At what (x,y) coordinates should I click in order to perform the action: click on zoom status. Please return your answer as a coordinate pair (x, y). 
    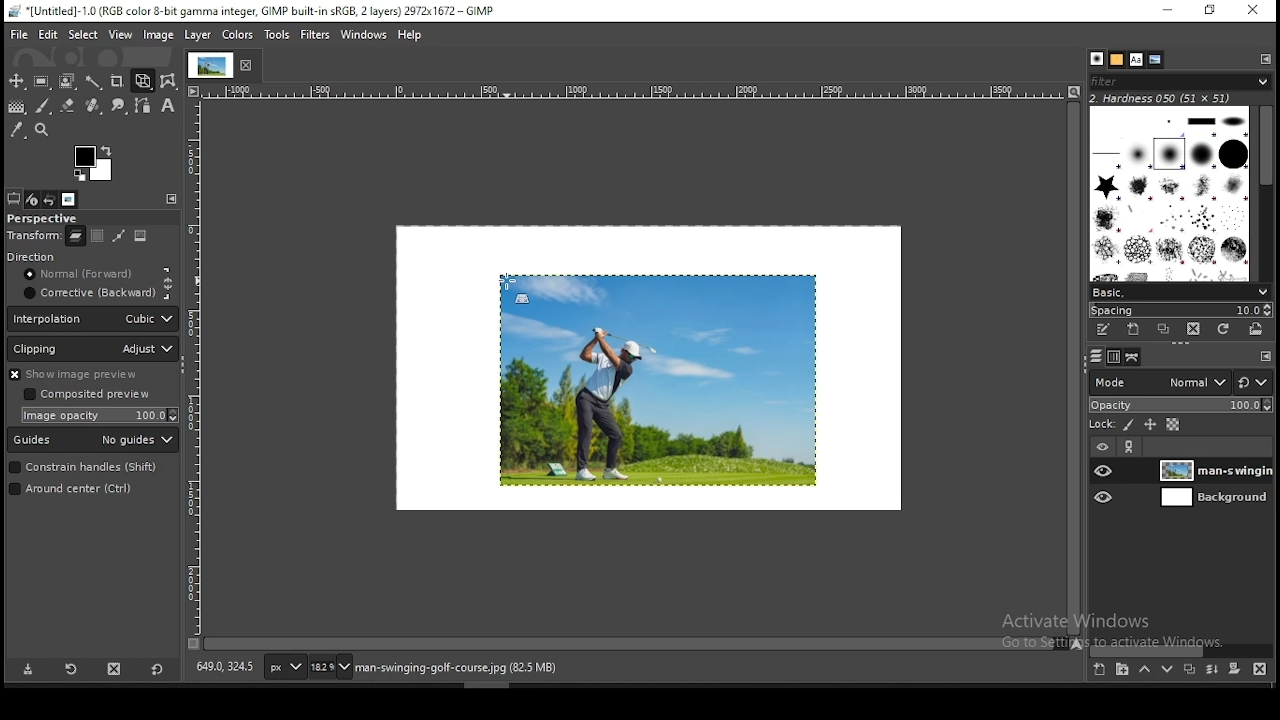
    Looking at the image, I should click on (332, 666).